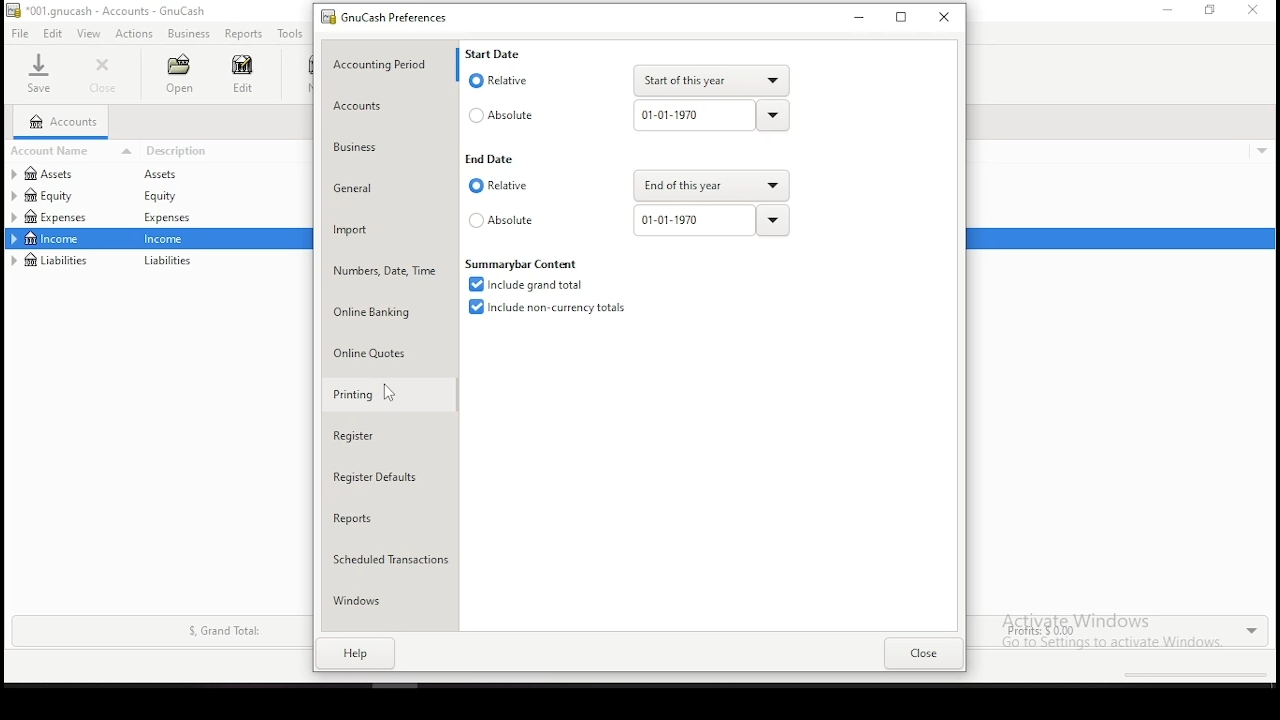 This screenshot has height=720, width=1280. I want to click on end date: relative, so click(627, 185).